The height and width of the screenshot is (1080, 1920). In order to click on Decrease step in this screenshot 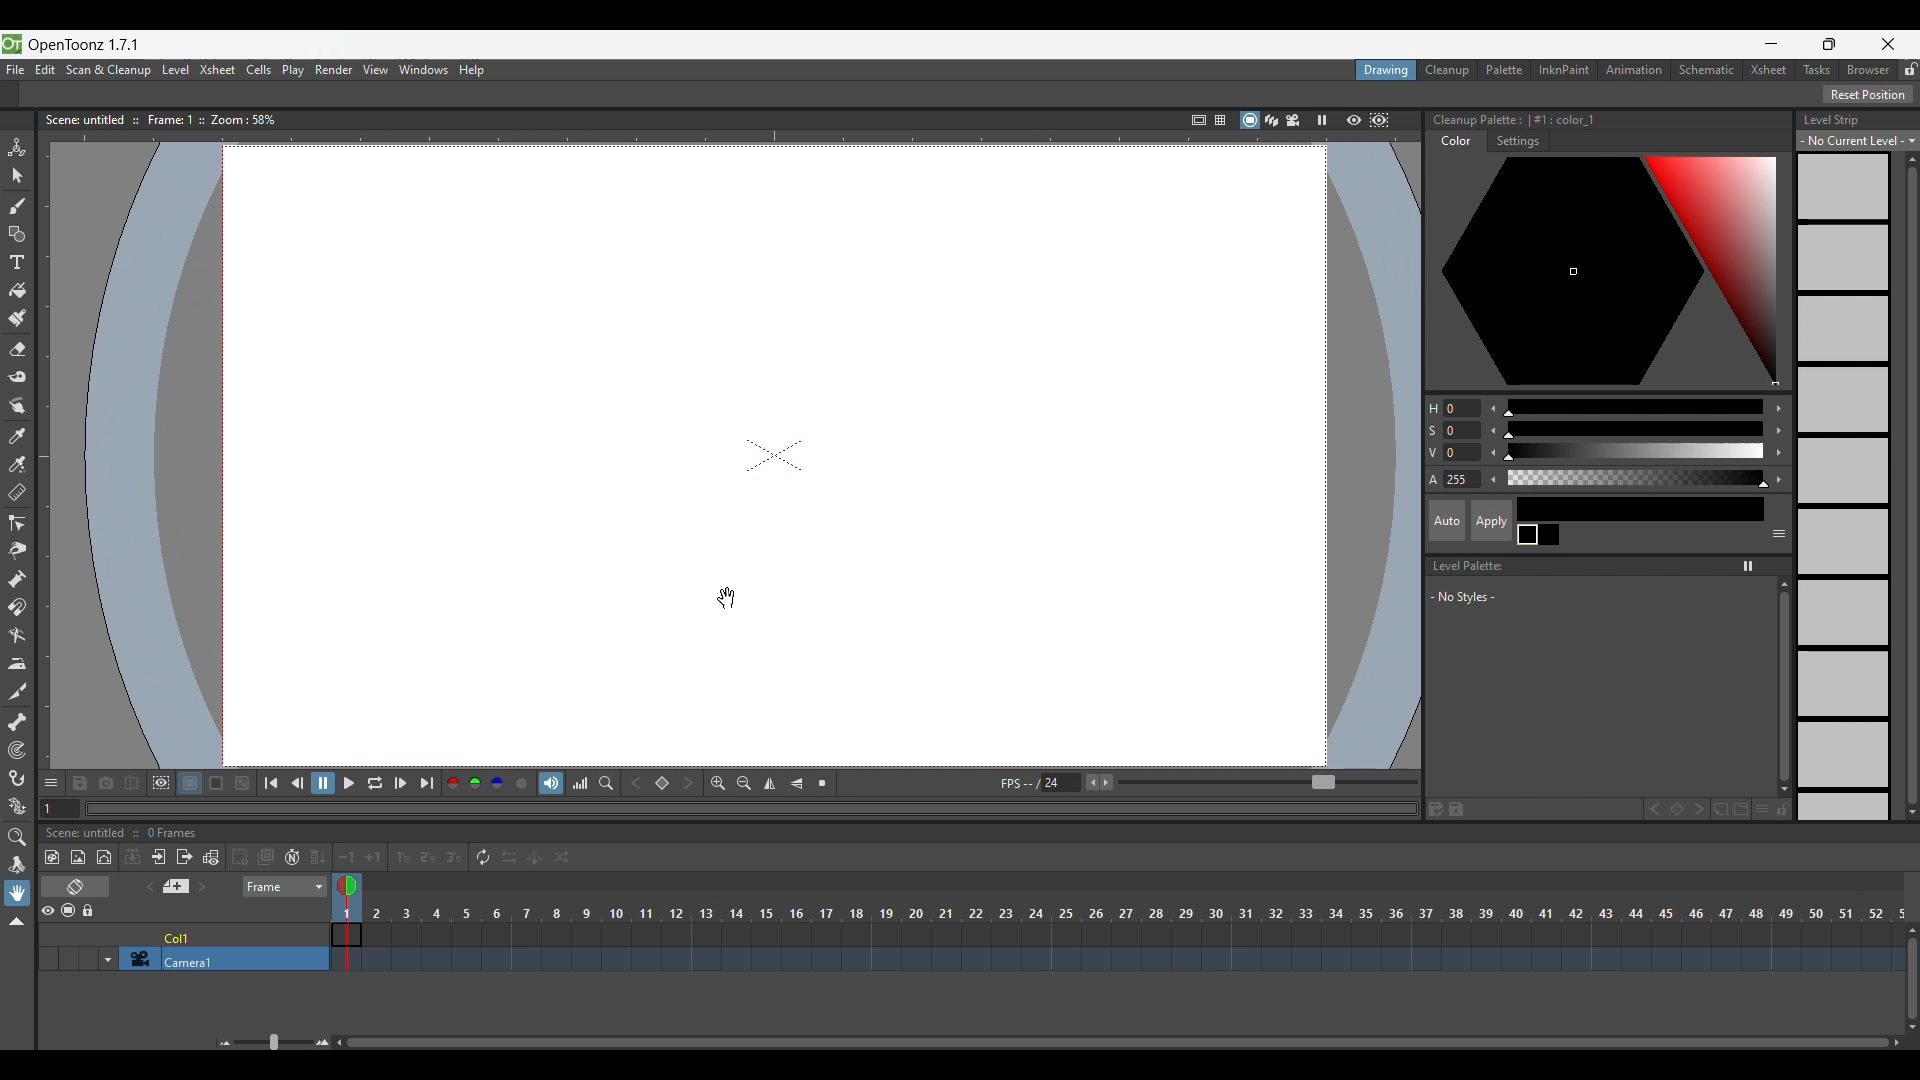, I will do `click(346, 857)`.